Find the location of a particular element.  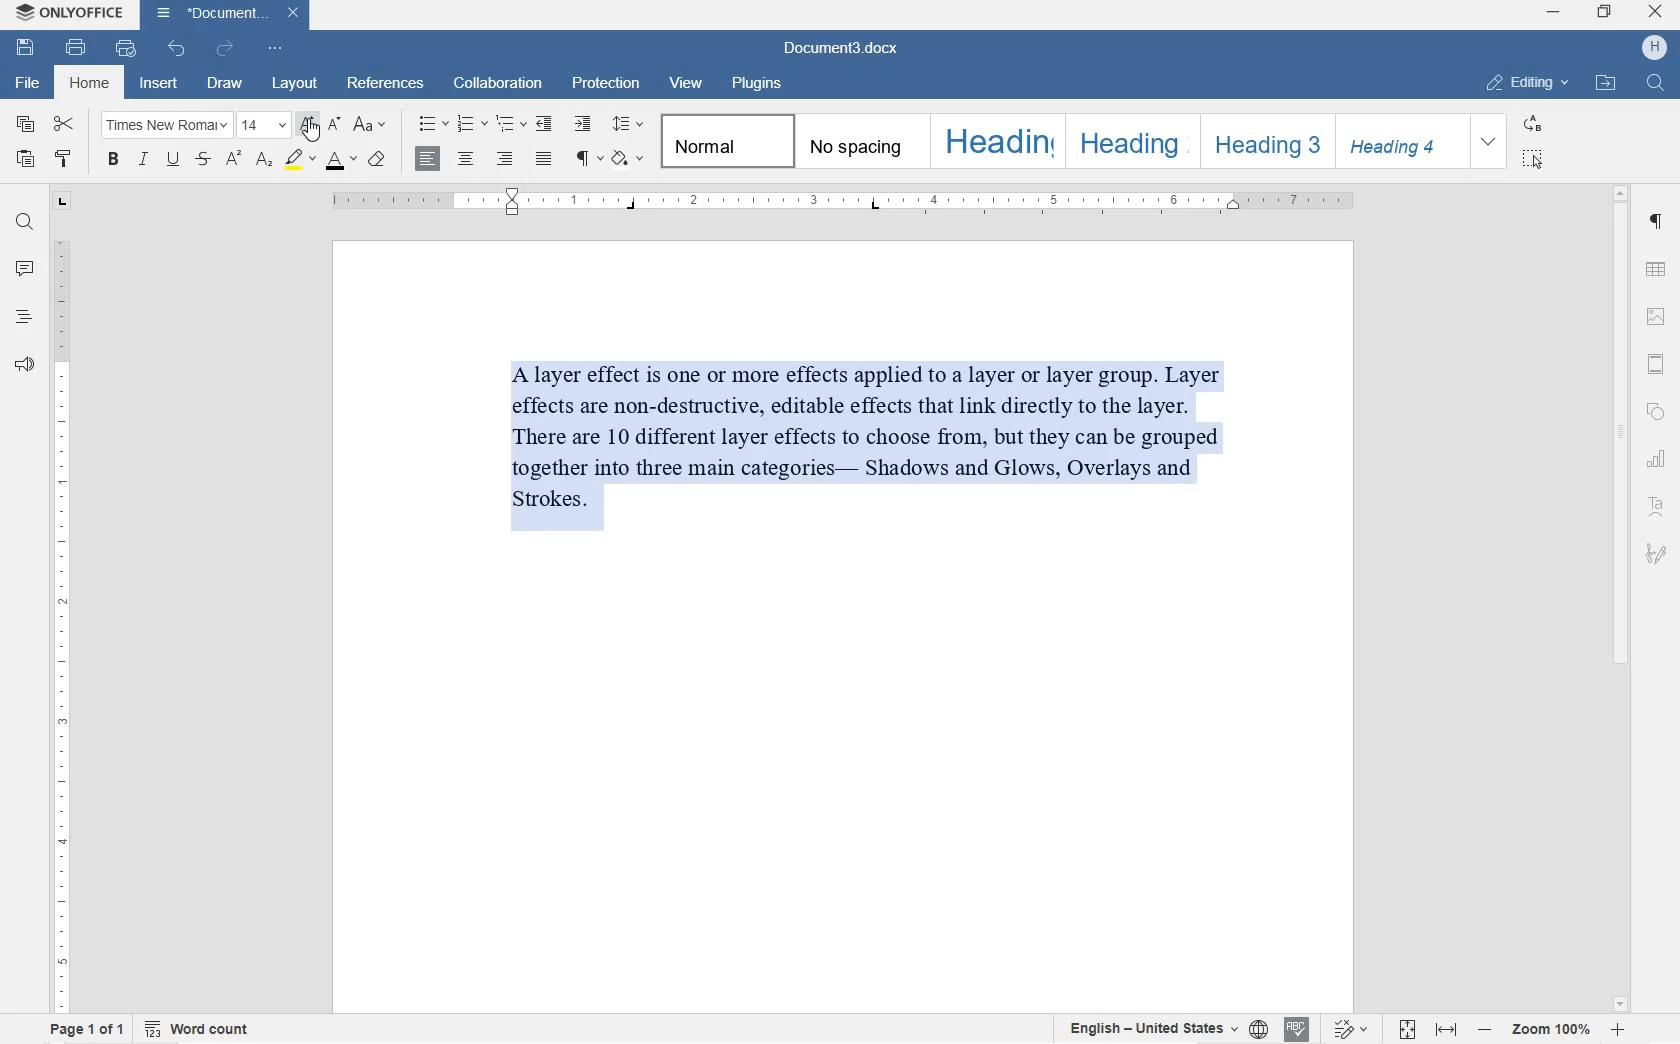

cut is located at coordinates (64, 123).